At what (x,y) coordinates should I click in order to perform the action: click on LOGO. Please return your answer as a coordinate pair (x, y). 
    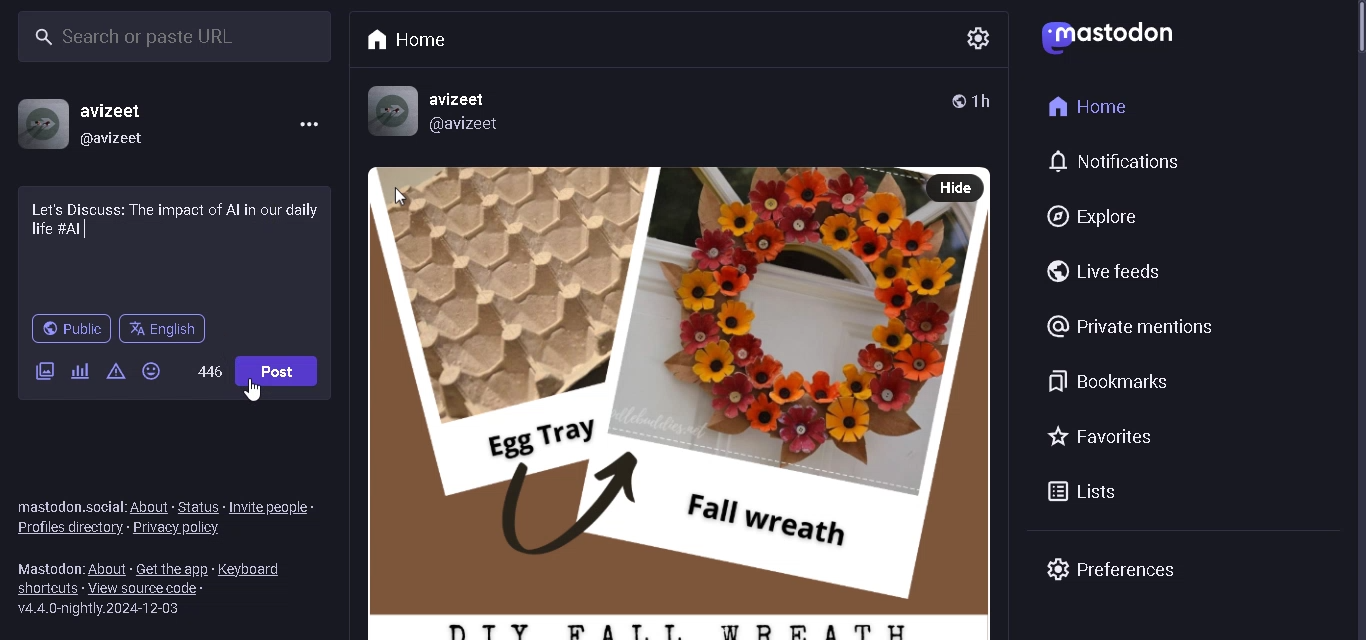
    Looking at the image, I should click on (1113, 36).